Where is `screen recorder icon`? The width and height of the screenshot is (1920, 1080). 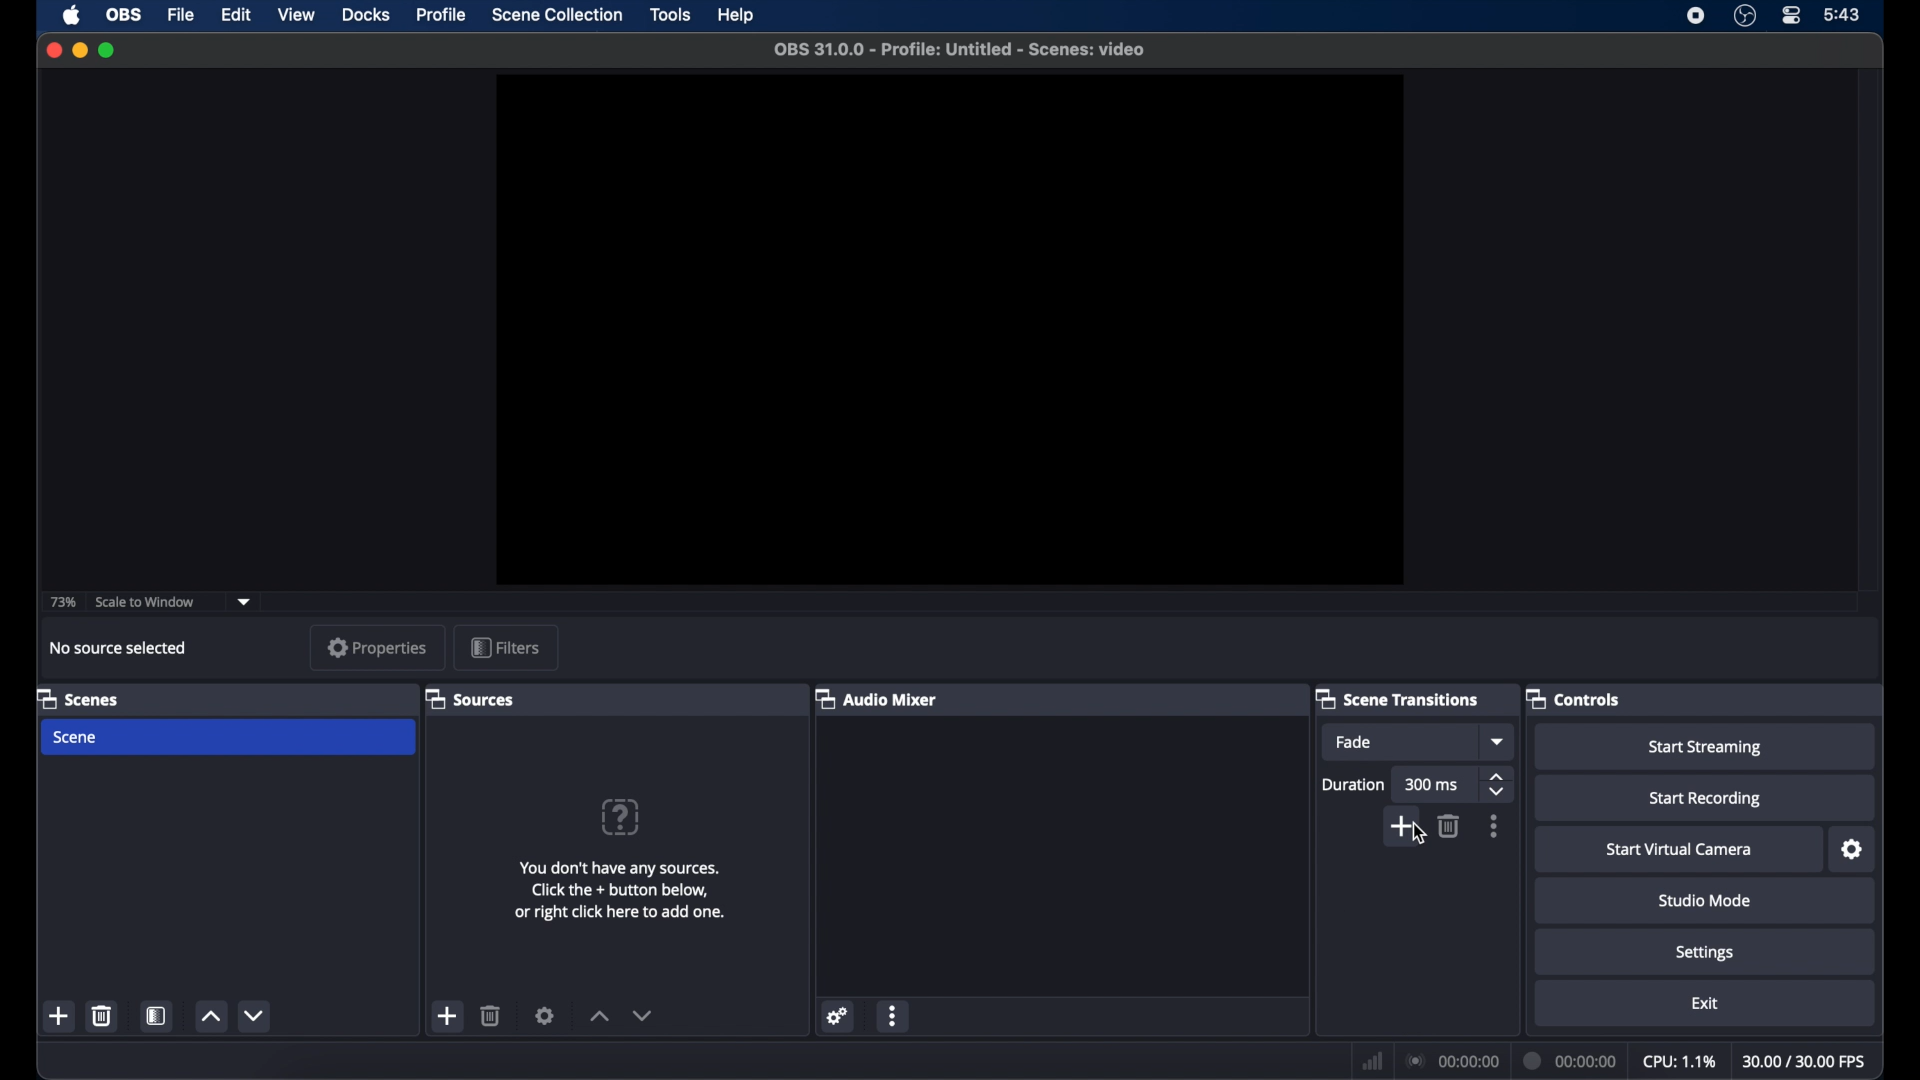 screen recorder icon is located at coordinates (1694, 16).